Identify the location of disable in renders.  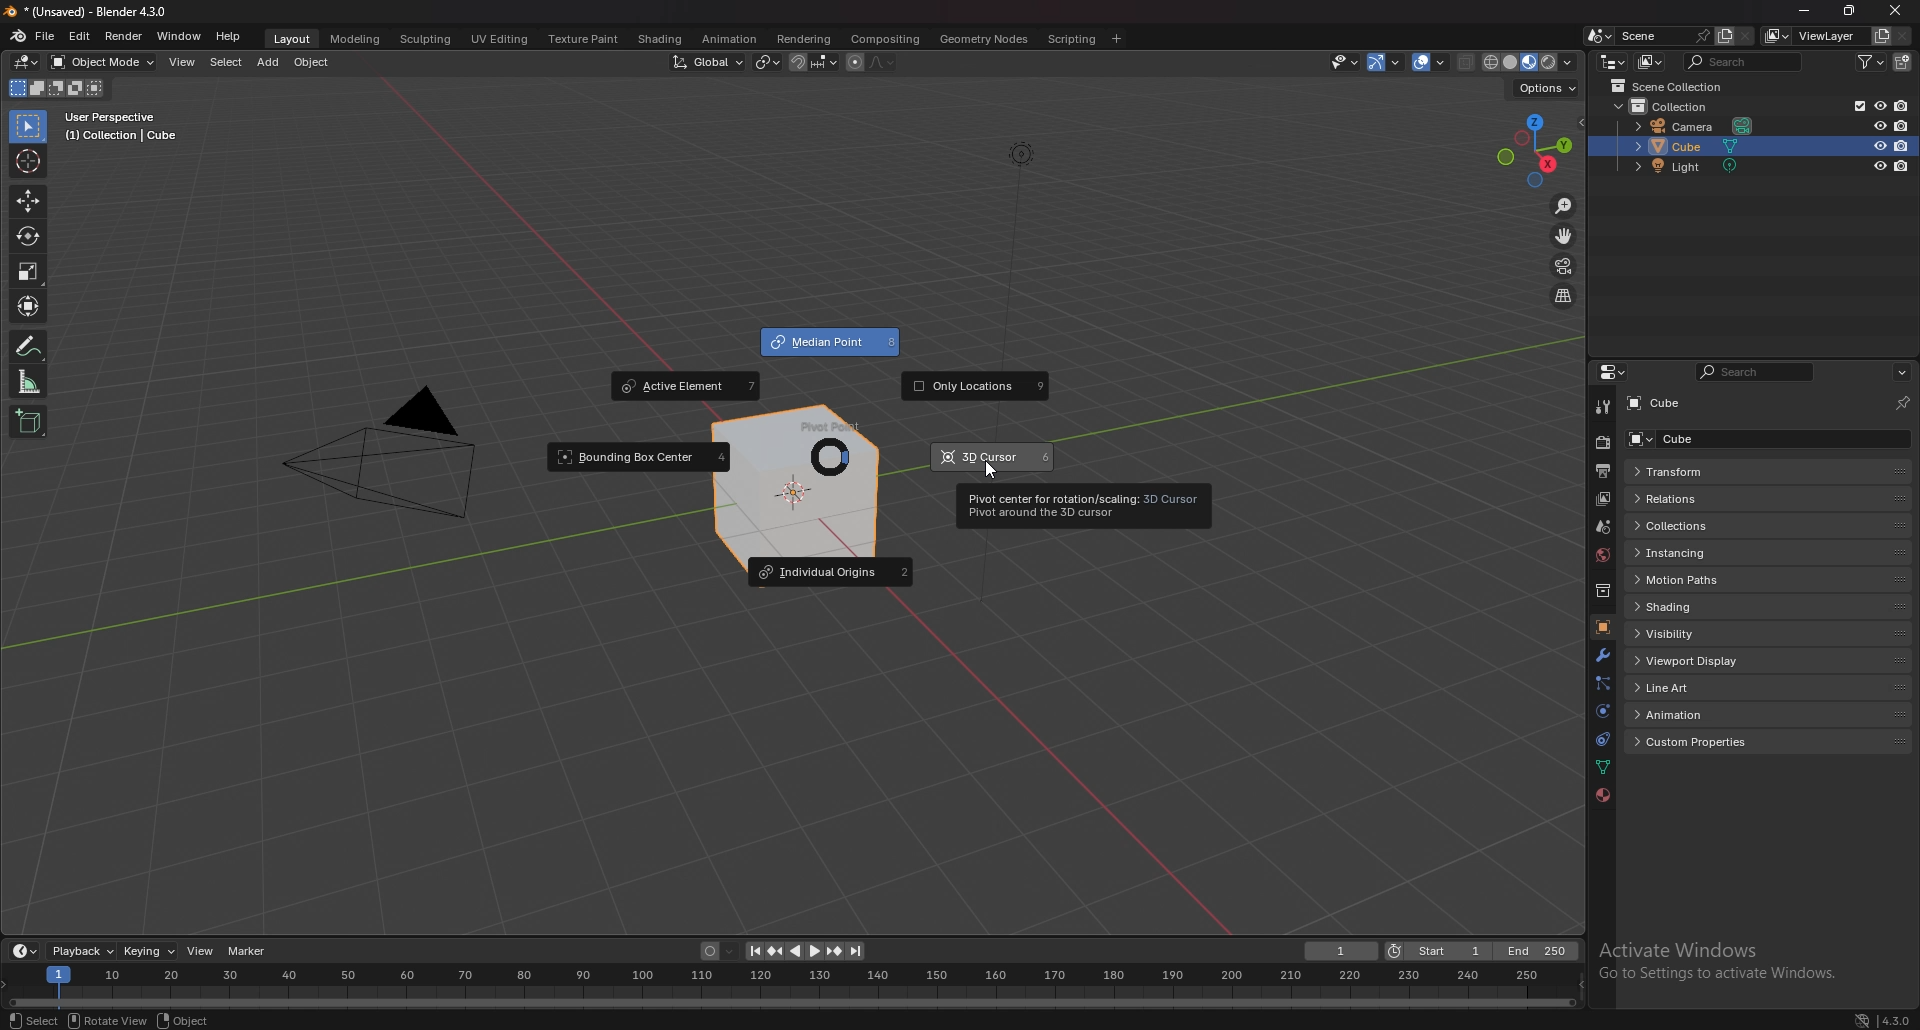
(1902, 145).